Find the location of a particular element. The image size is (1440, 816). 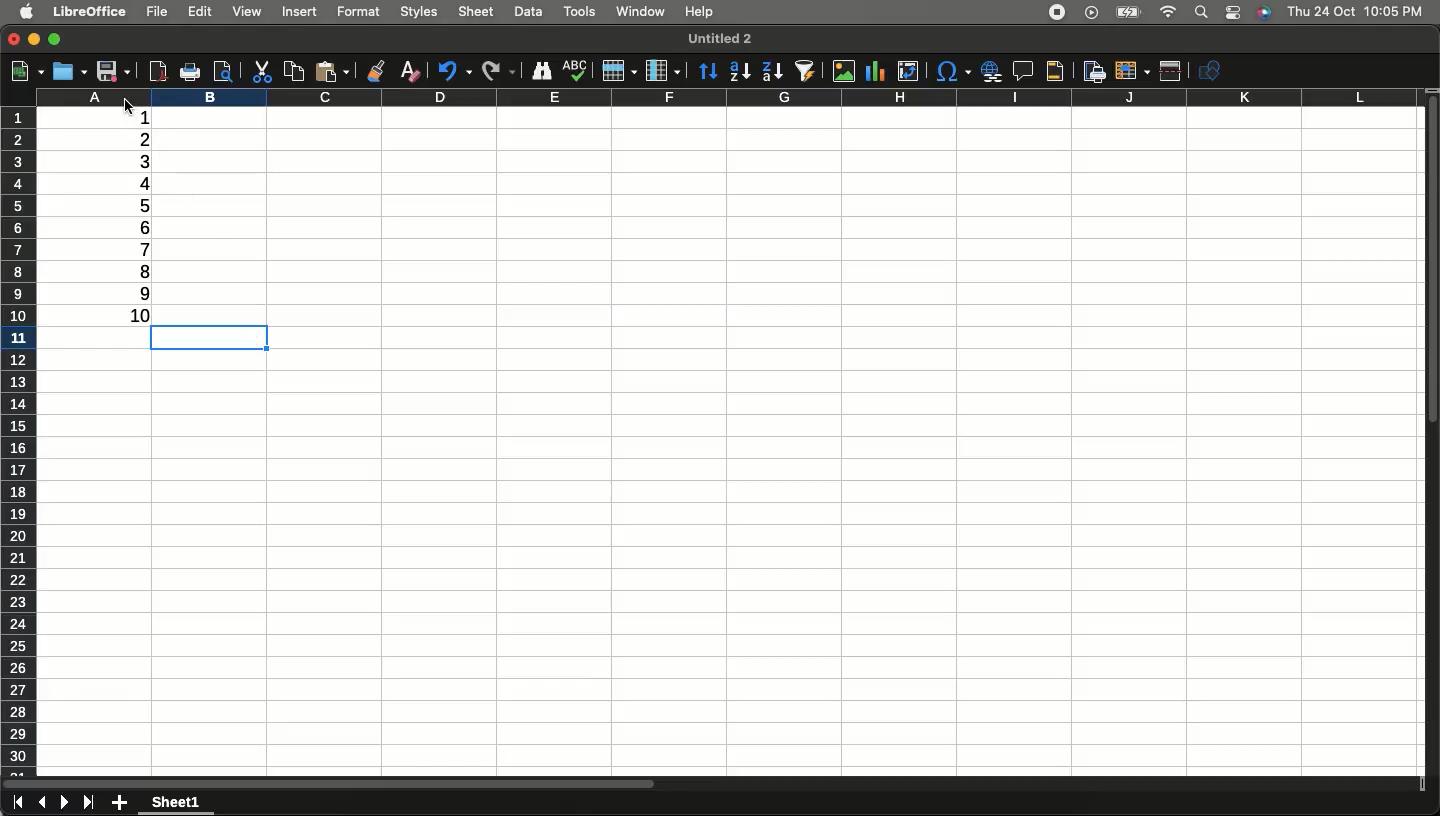

4 is located at coordinates (146, 183).